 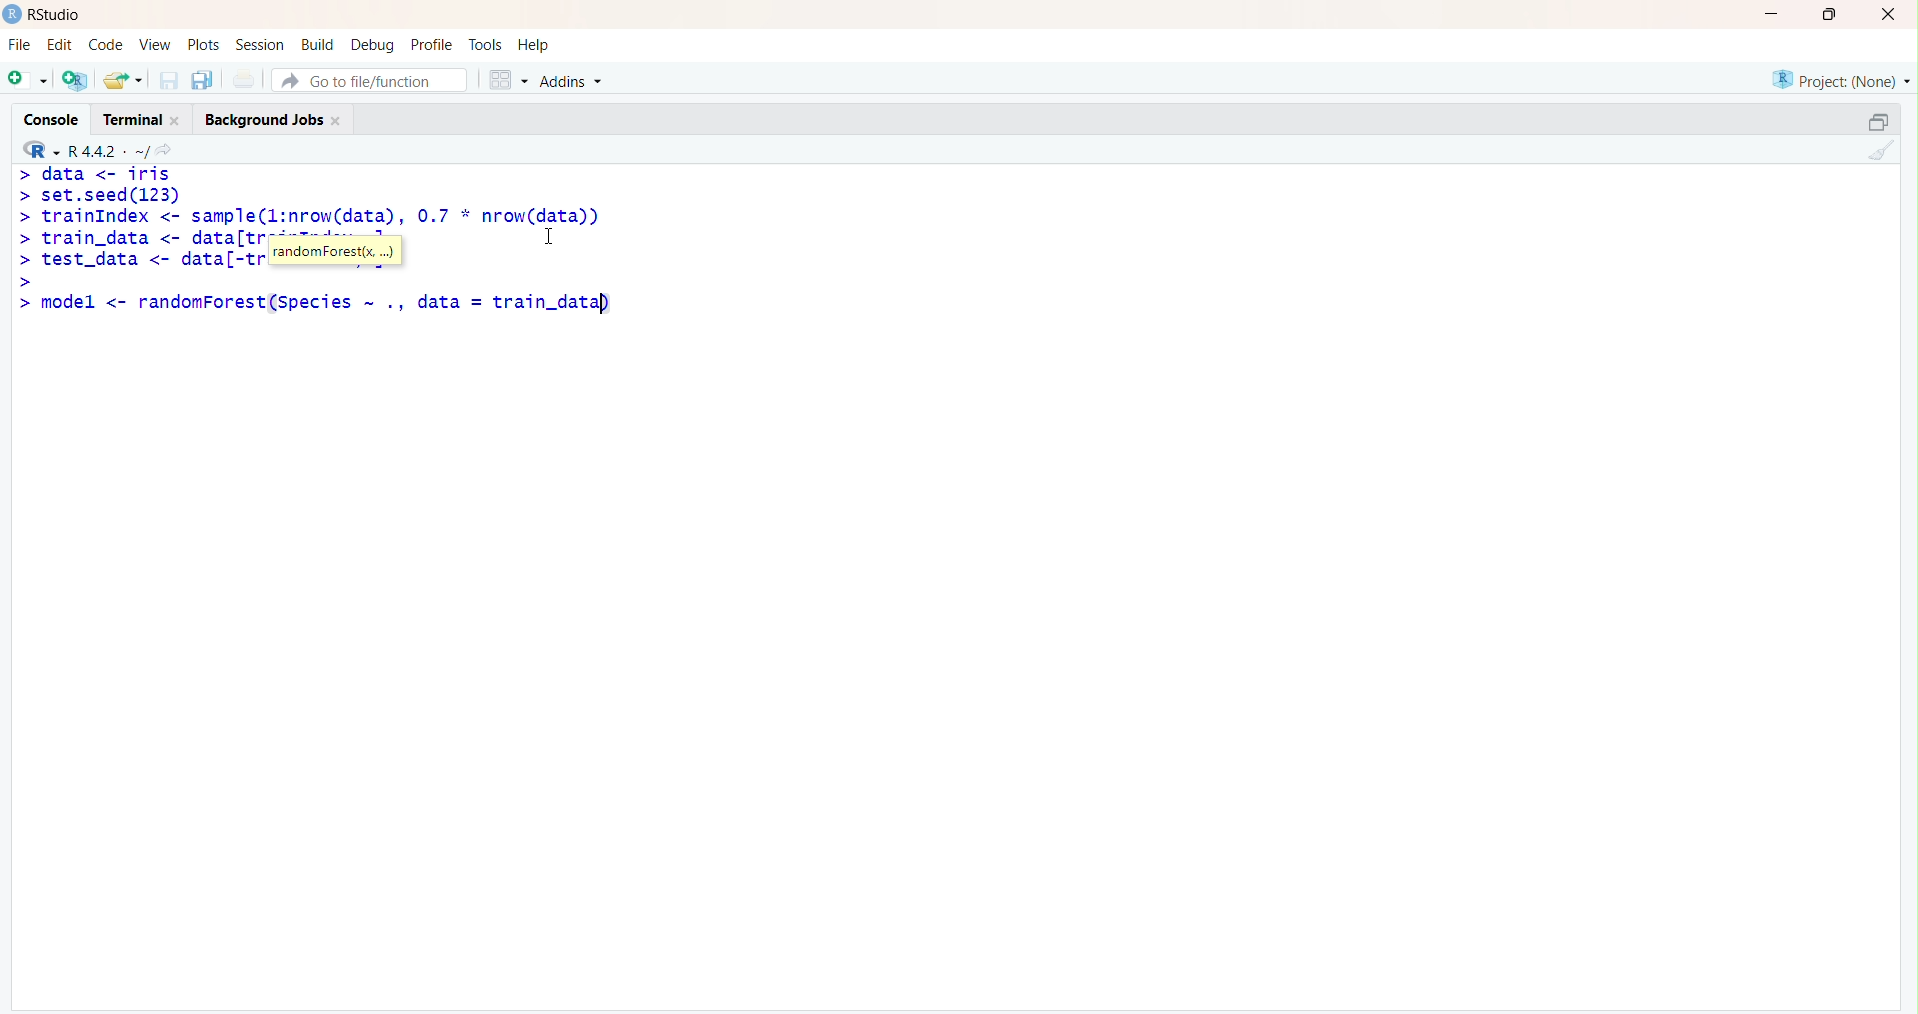 I want to click on data <- iris, so click(x=108, y=173).